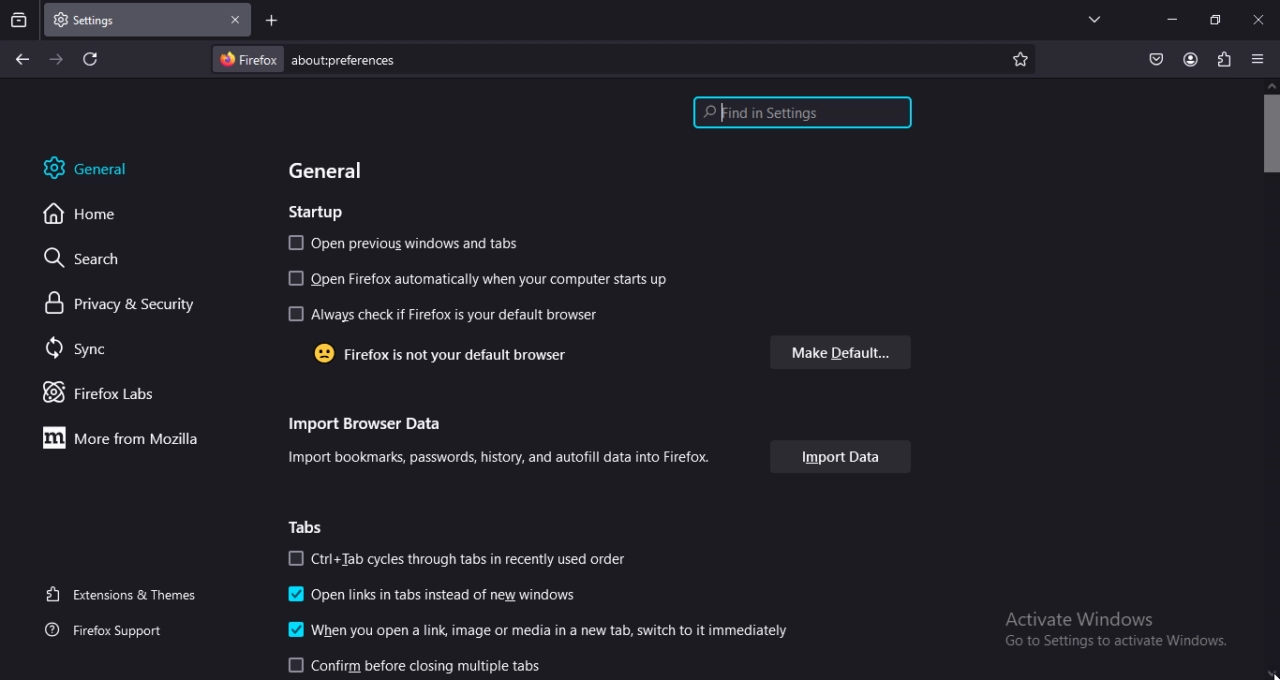 This screenshot has width=1280, height=680. I want to click on import data, so click(839, 456).